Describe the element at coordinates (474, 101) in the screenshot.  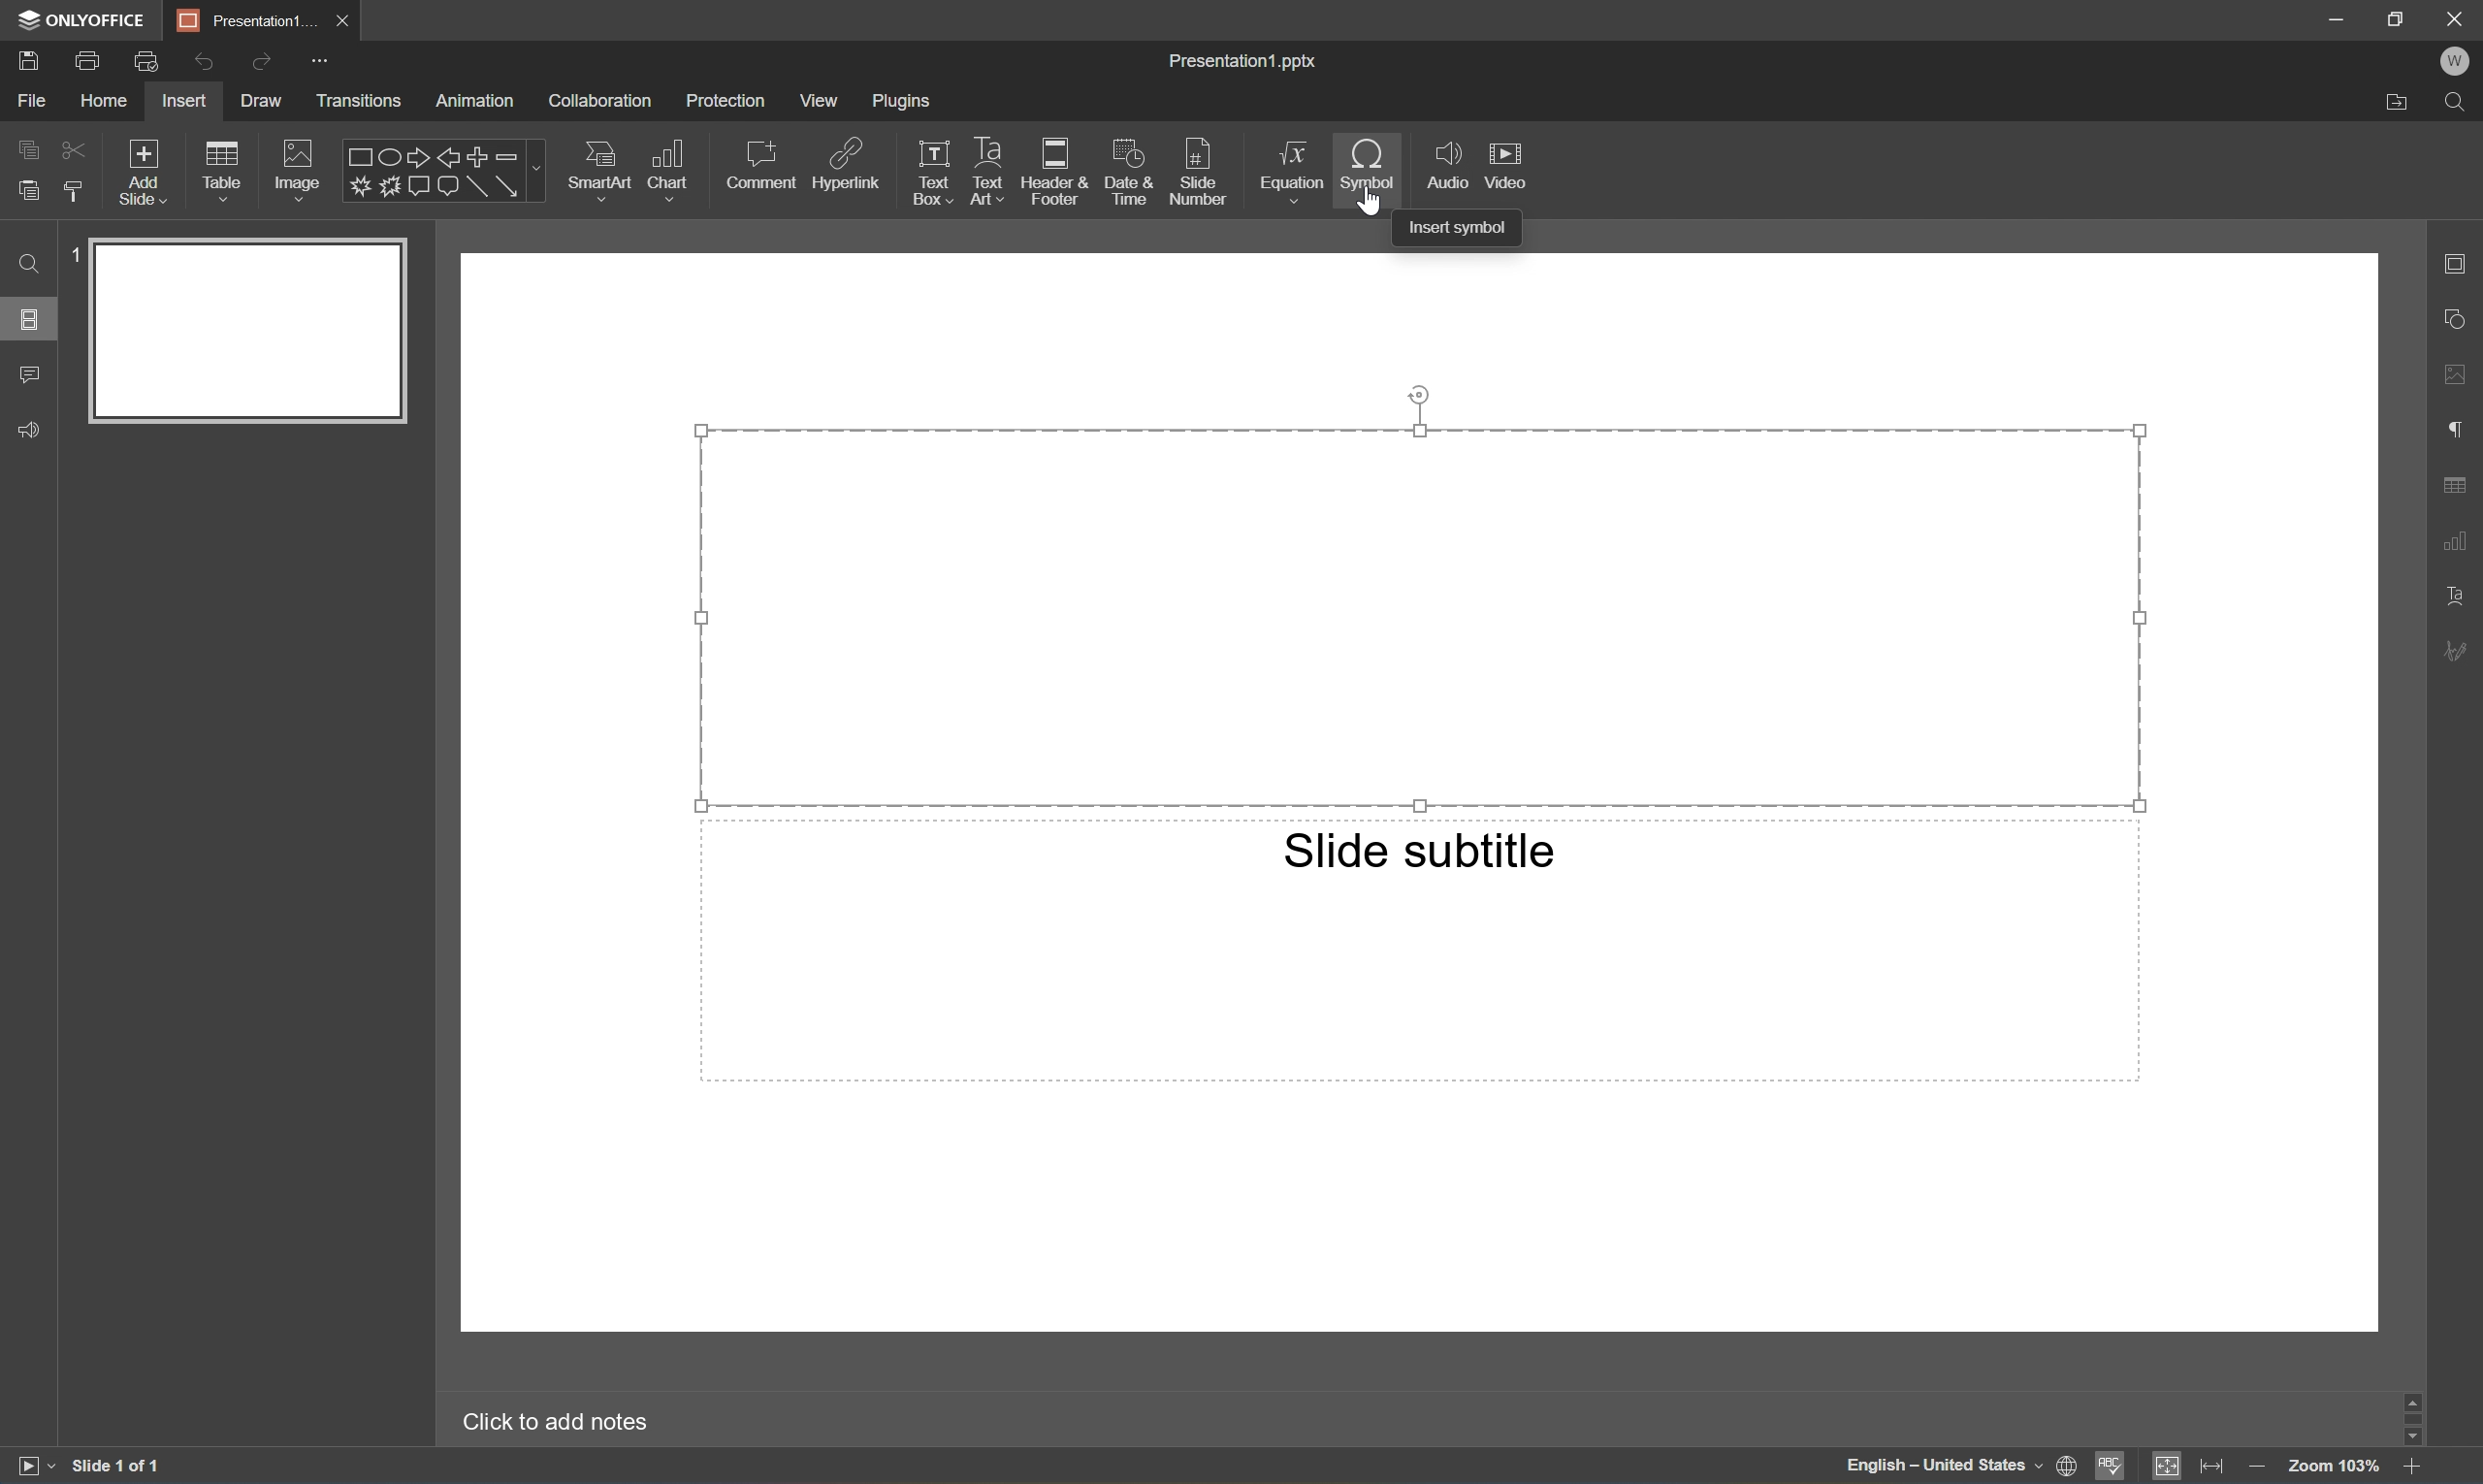
I see `Animation` at that location.